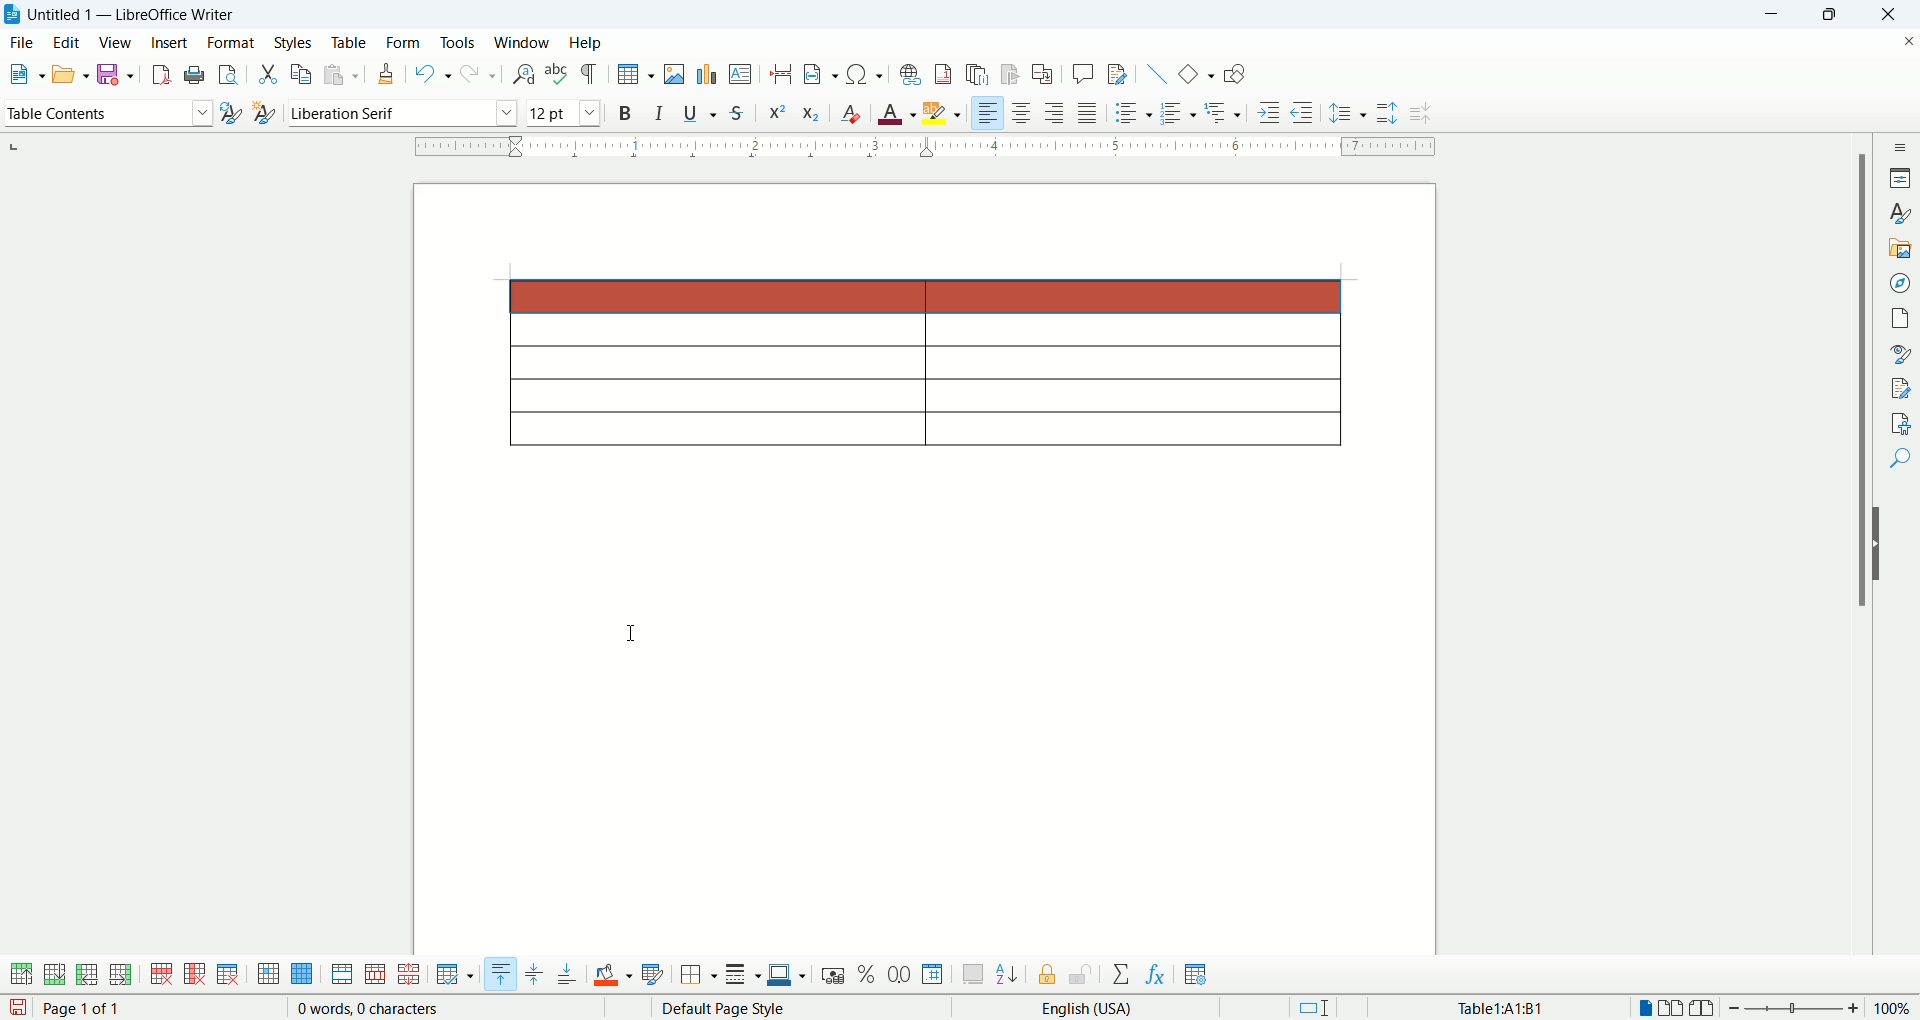  What do you see at coordinates (344, 974) in the screenshot?
I see `merge cells` at bounding box center [344, 974].